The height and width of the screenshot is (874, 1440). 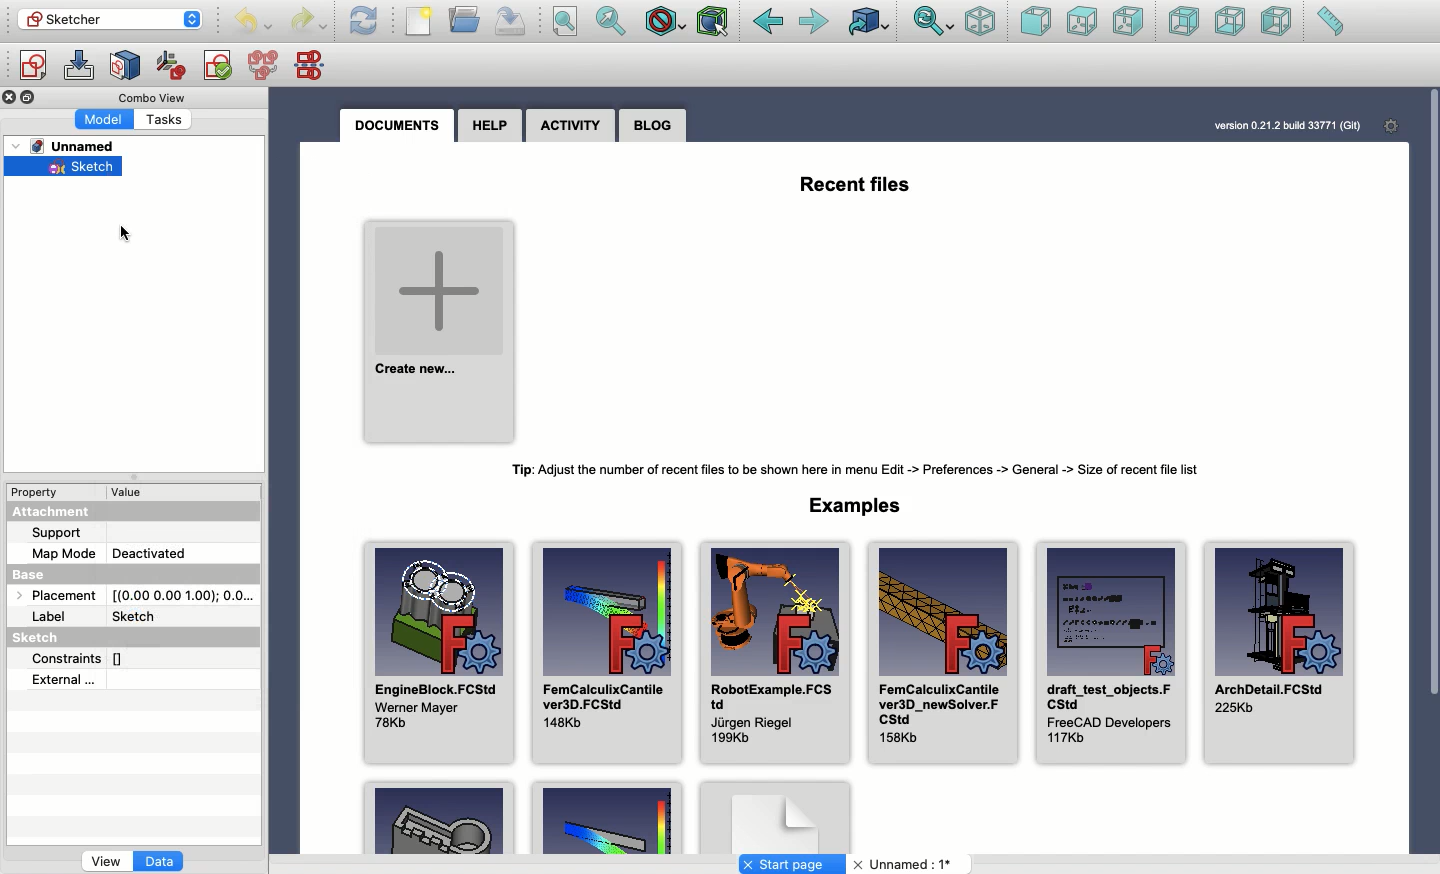 I want to click on EngineBlock, so click(x=437, y=645).